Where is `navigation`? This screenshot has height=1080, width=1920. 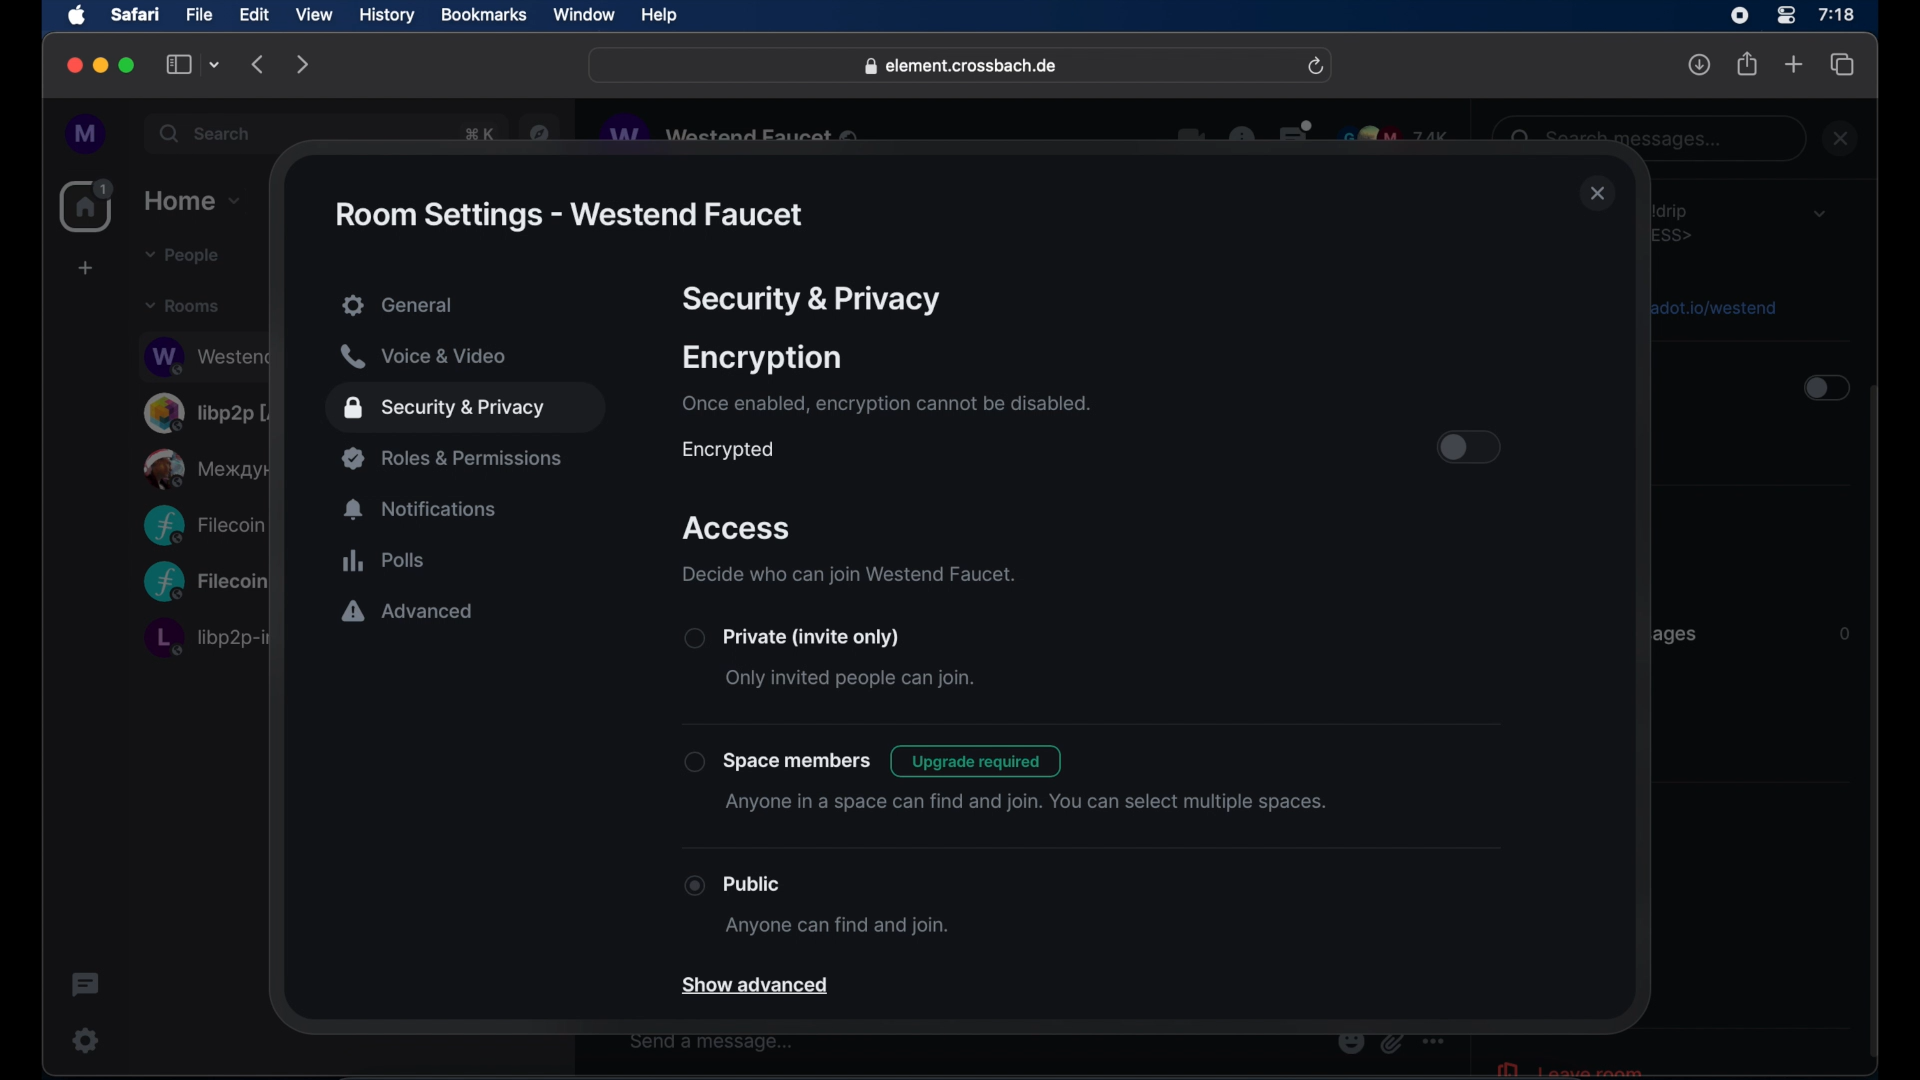 navigation is located at coordinates (540, 131).